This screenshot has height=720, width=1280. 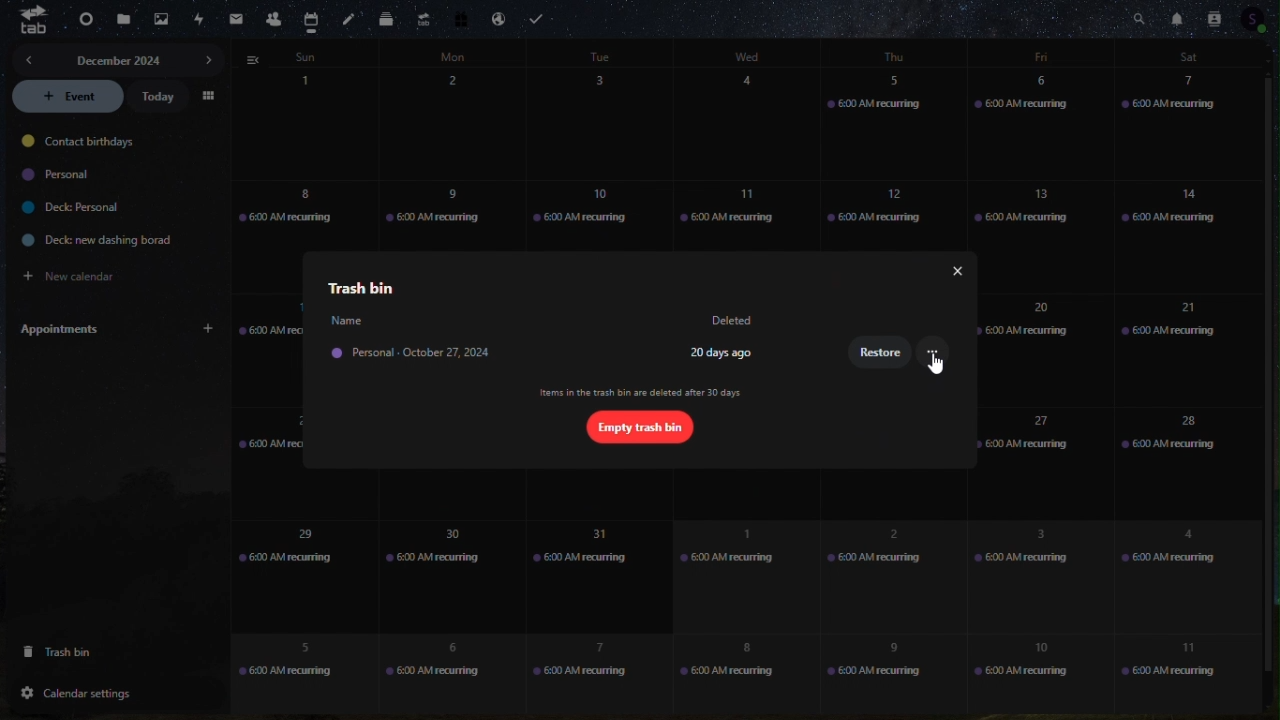 What do you see at coordinates (1190, 128) in the screenshot?
I see `7` at bounding box center [1190, 128].